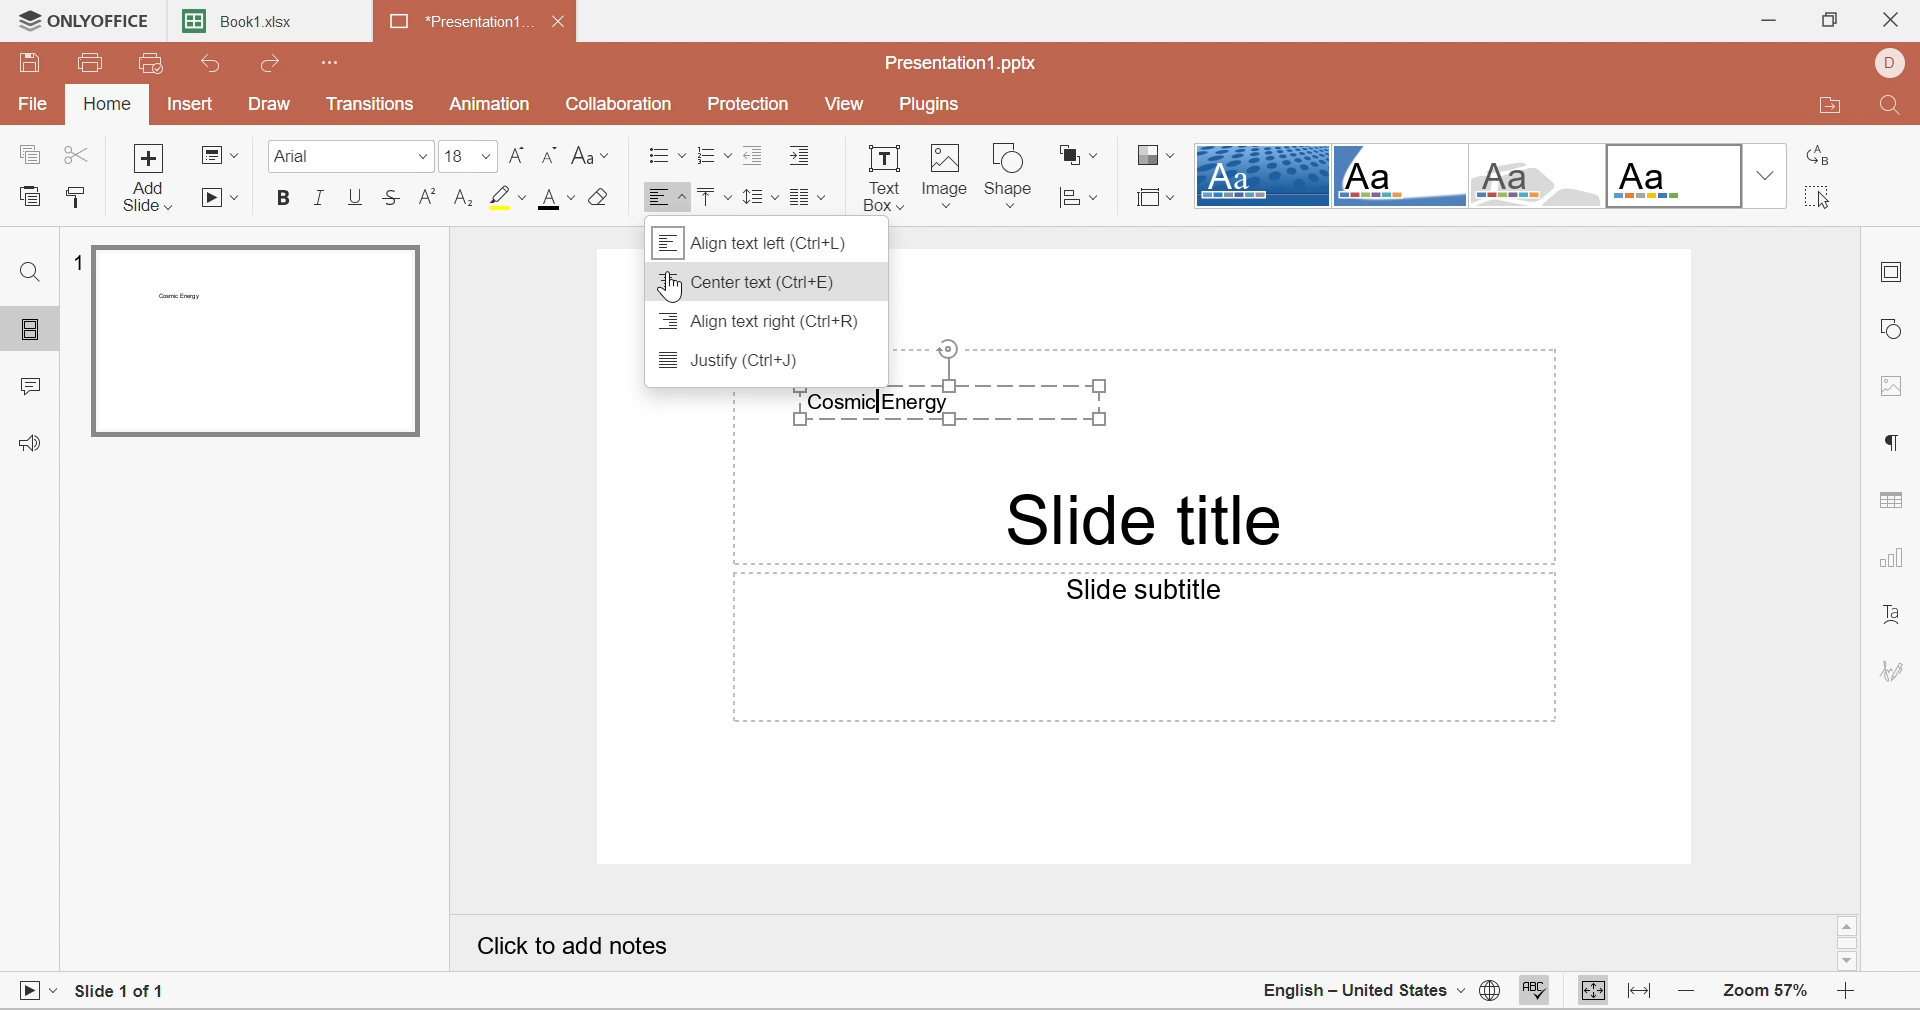 This screenshot has height=1010, width=1920. Describe the element at coordinates (1897, 63) in the screenshot. I see `DELL` at that location.